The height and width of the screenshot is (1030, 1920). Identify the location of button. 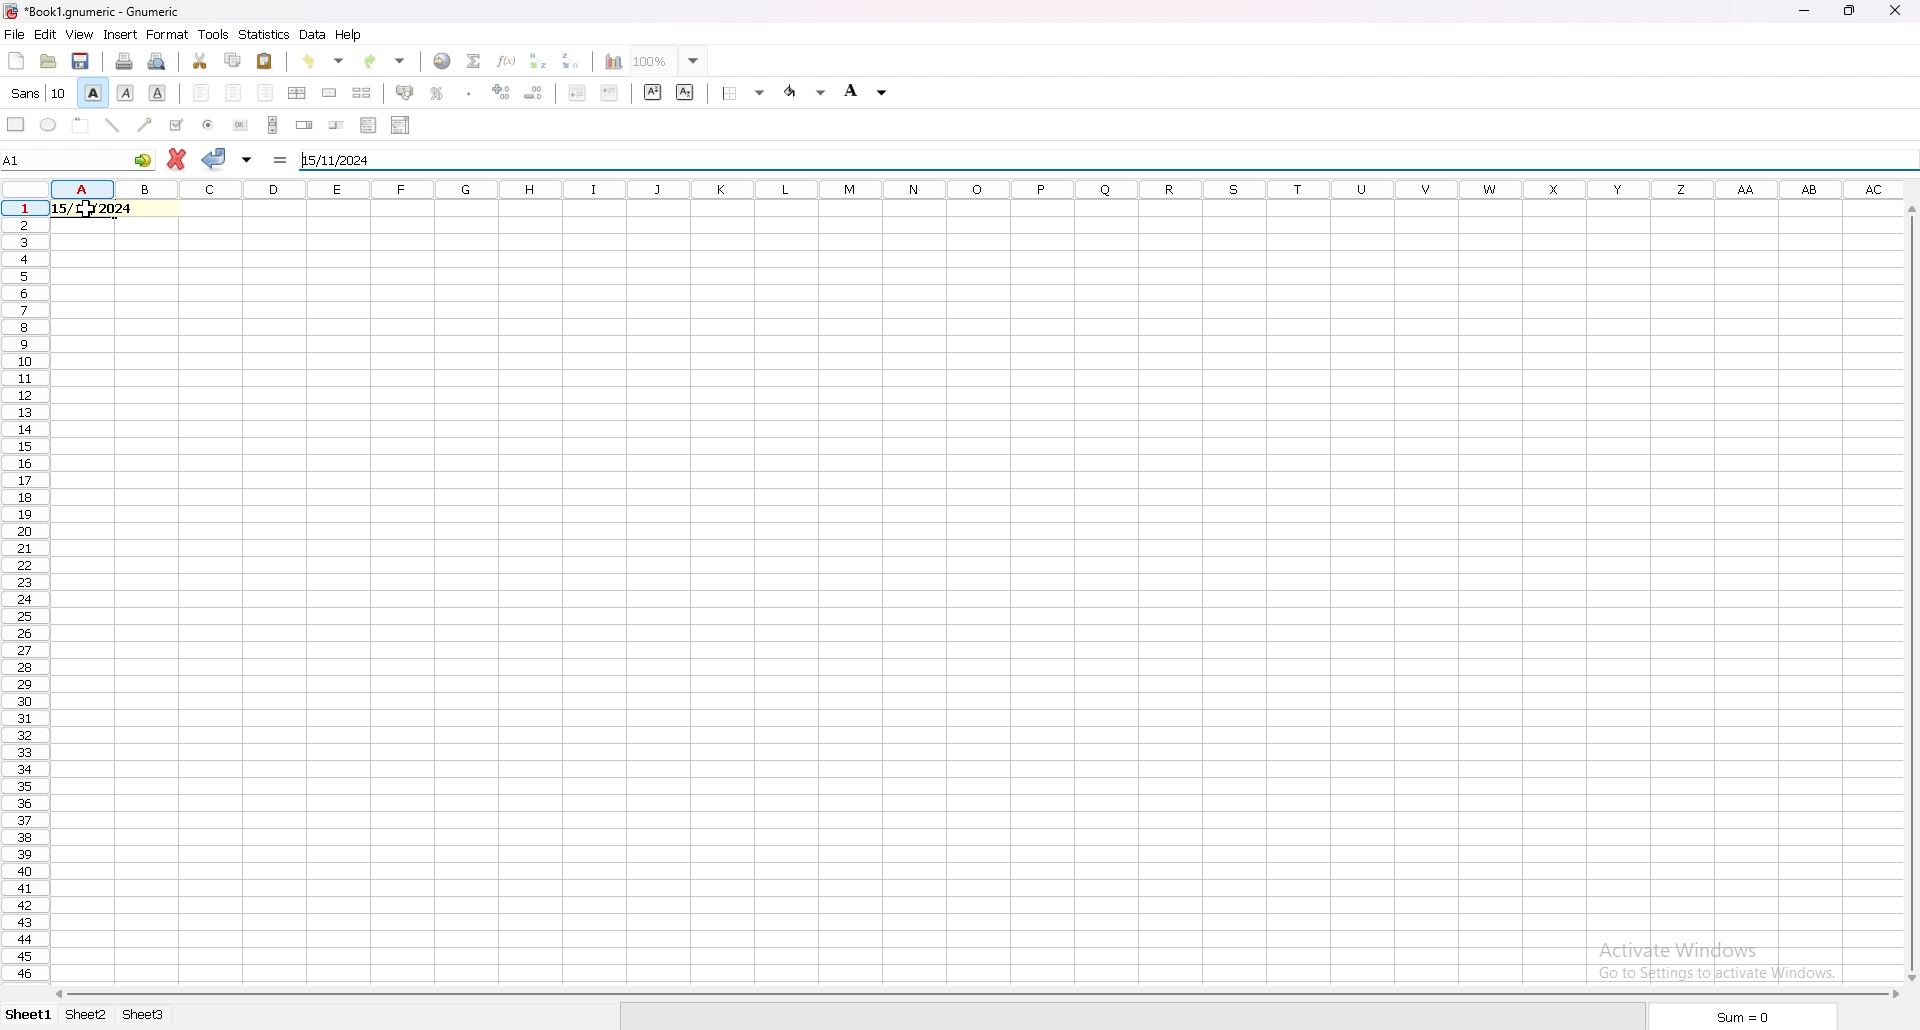
(240, 126).